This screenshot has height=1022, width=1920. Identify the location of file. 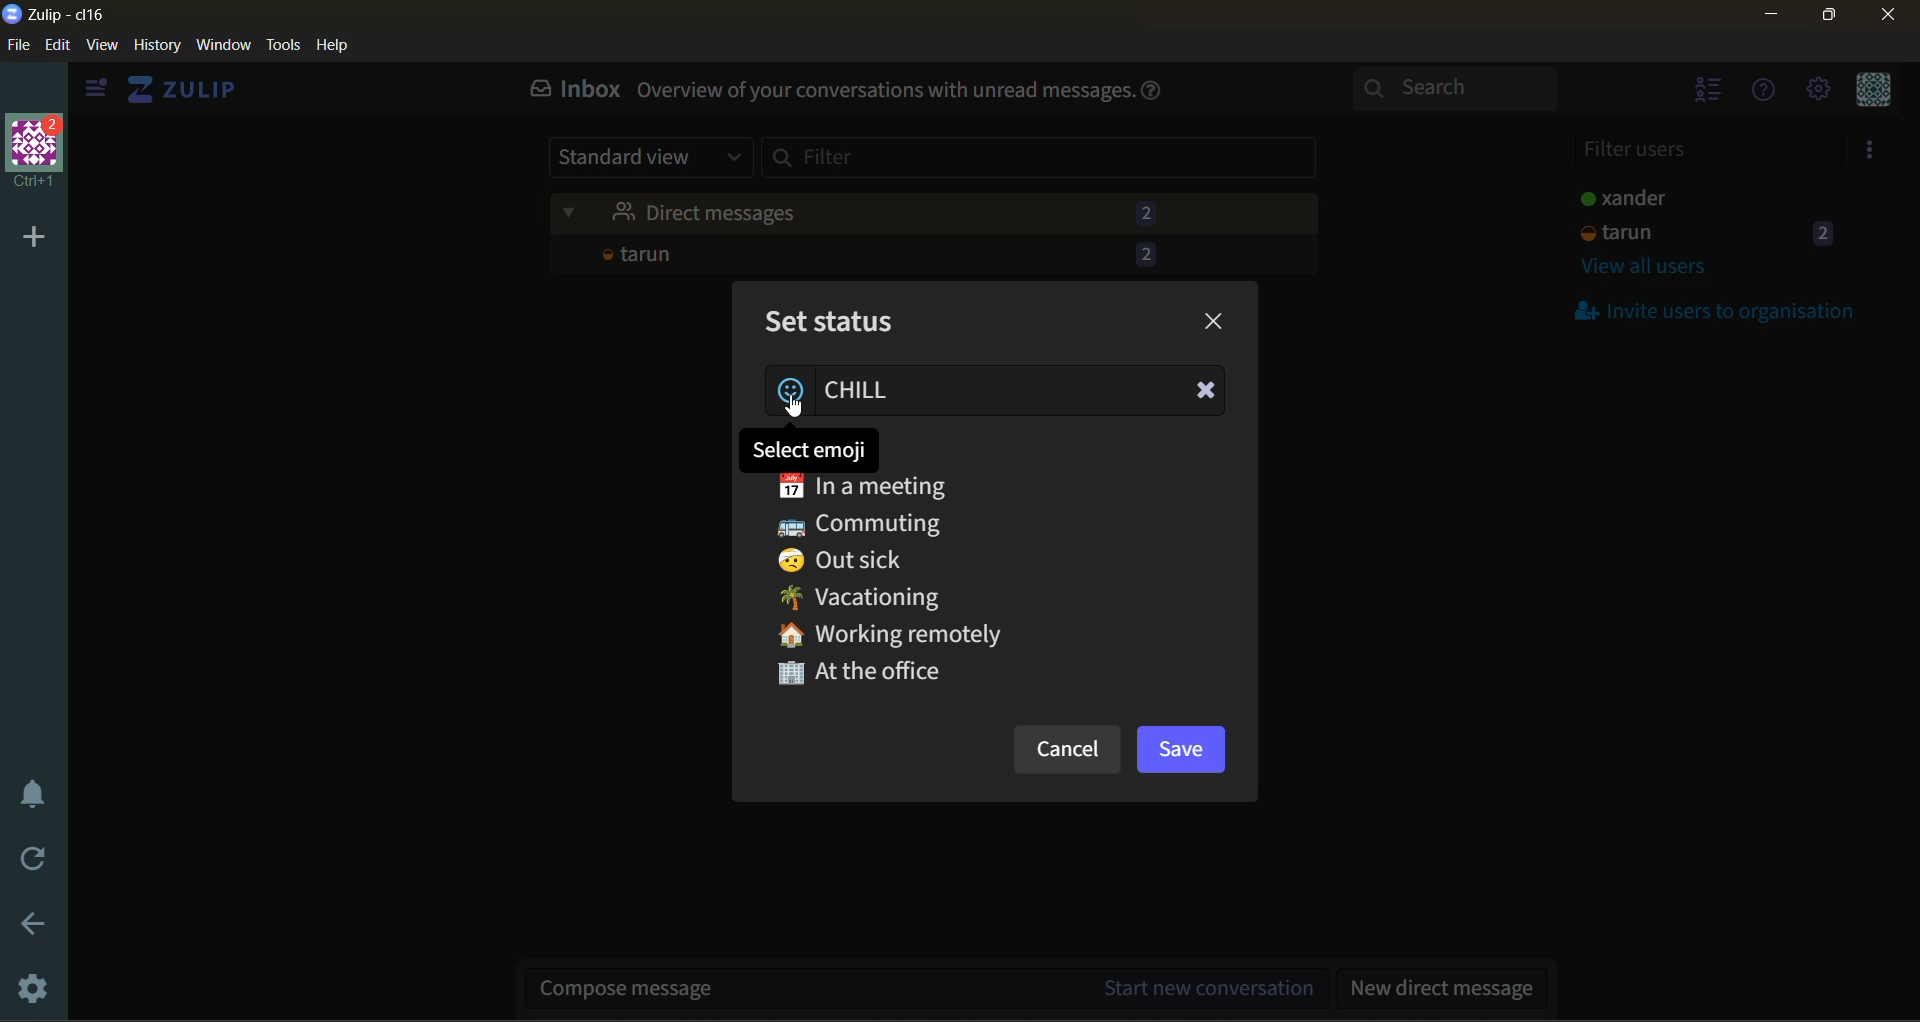
(26, 47).